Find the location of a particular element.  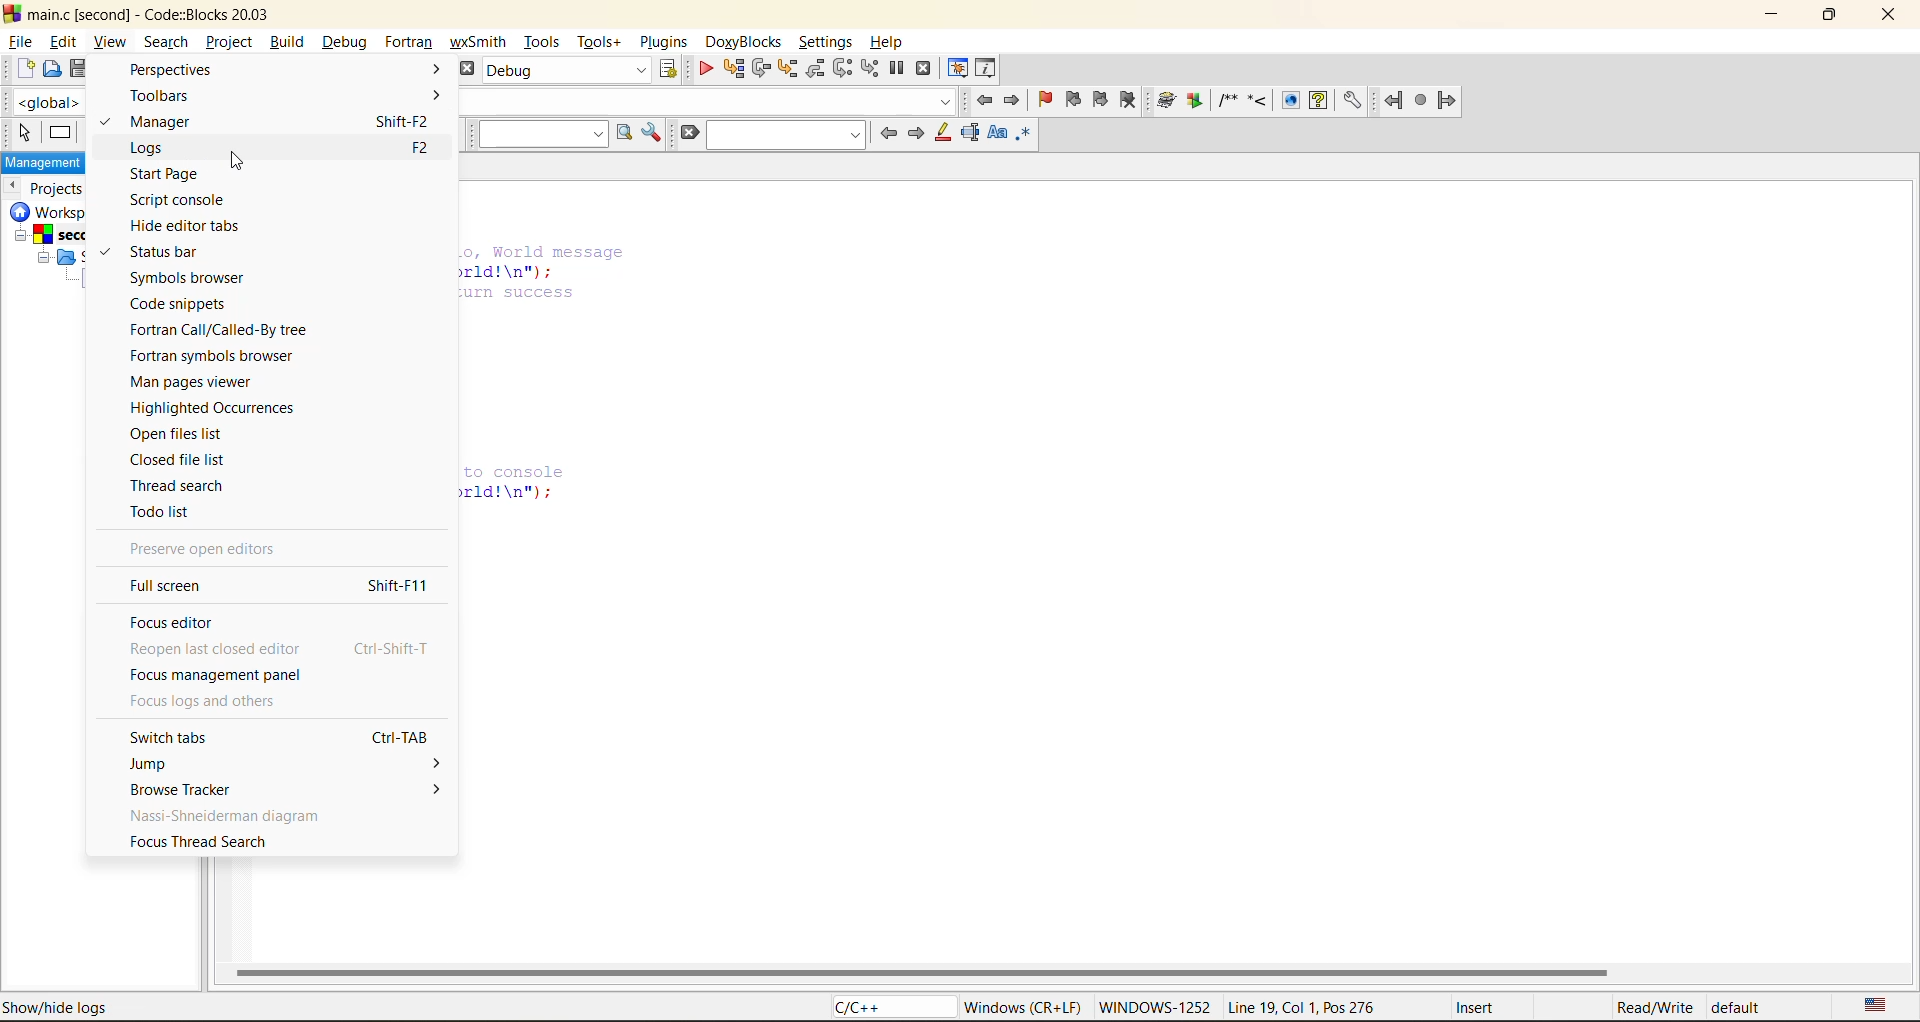

open files list is located at coordinates (192, 435).